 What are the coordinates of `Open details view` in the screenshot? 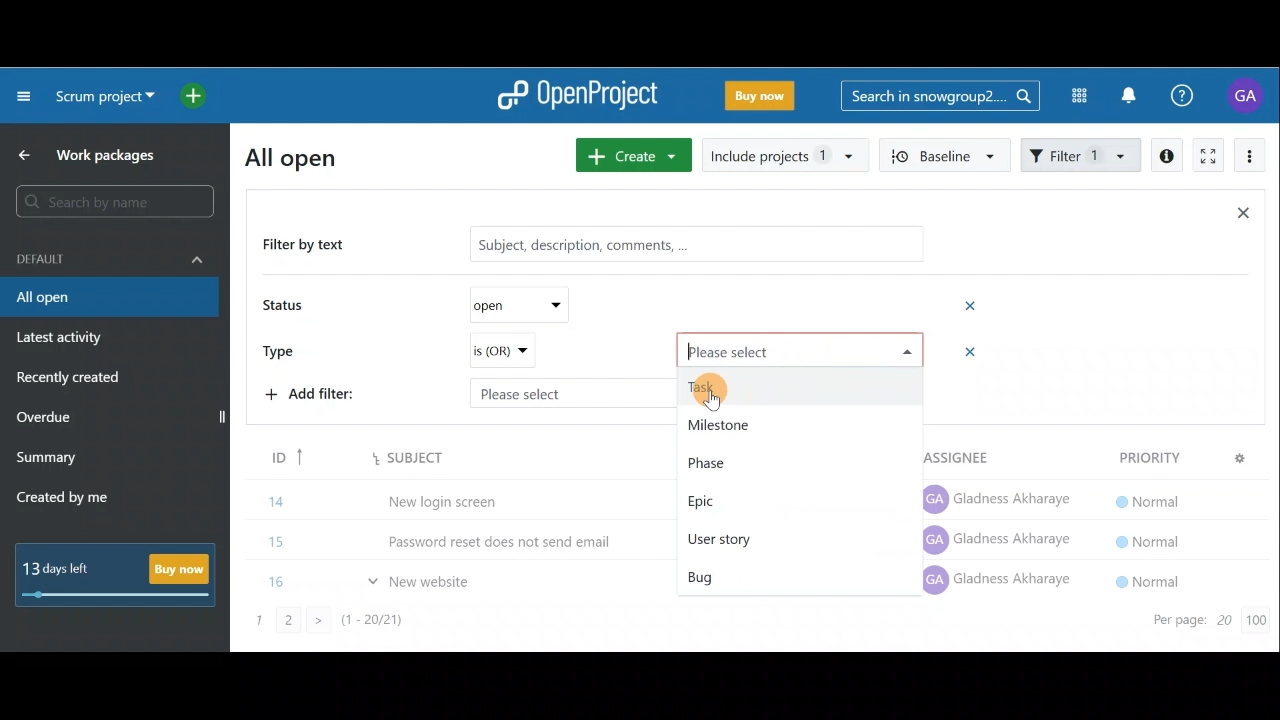 It's located at (1168, 156).